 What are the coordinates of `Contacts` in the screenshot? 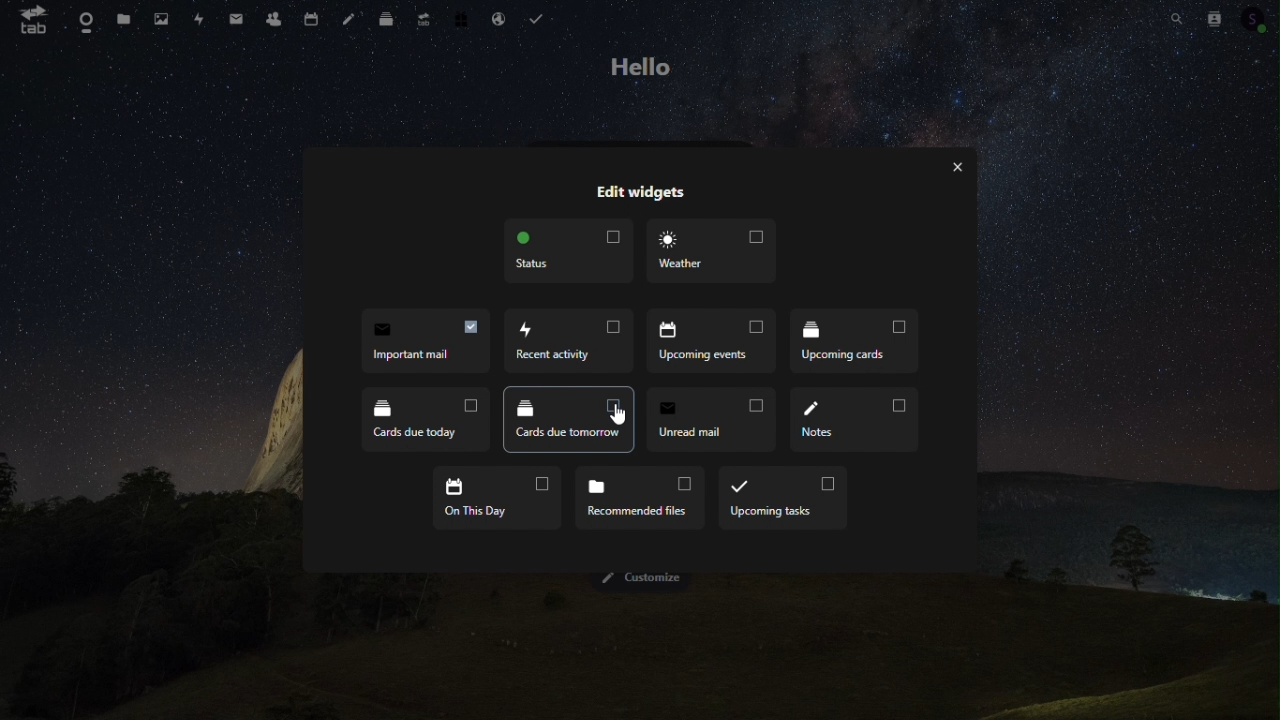 It's located at (1218, 16).